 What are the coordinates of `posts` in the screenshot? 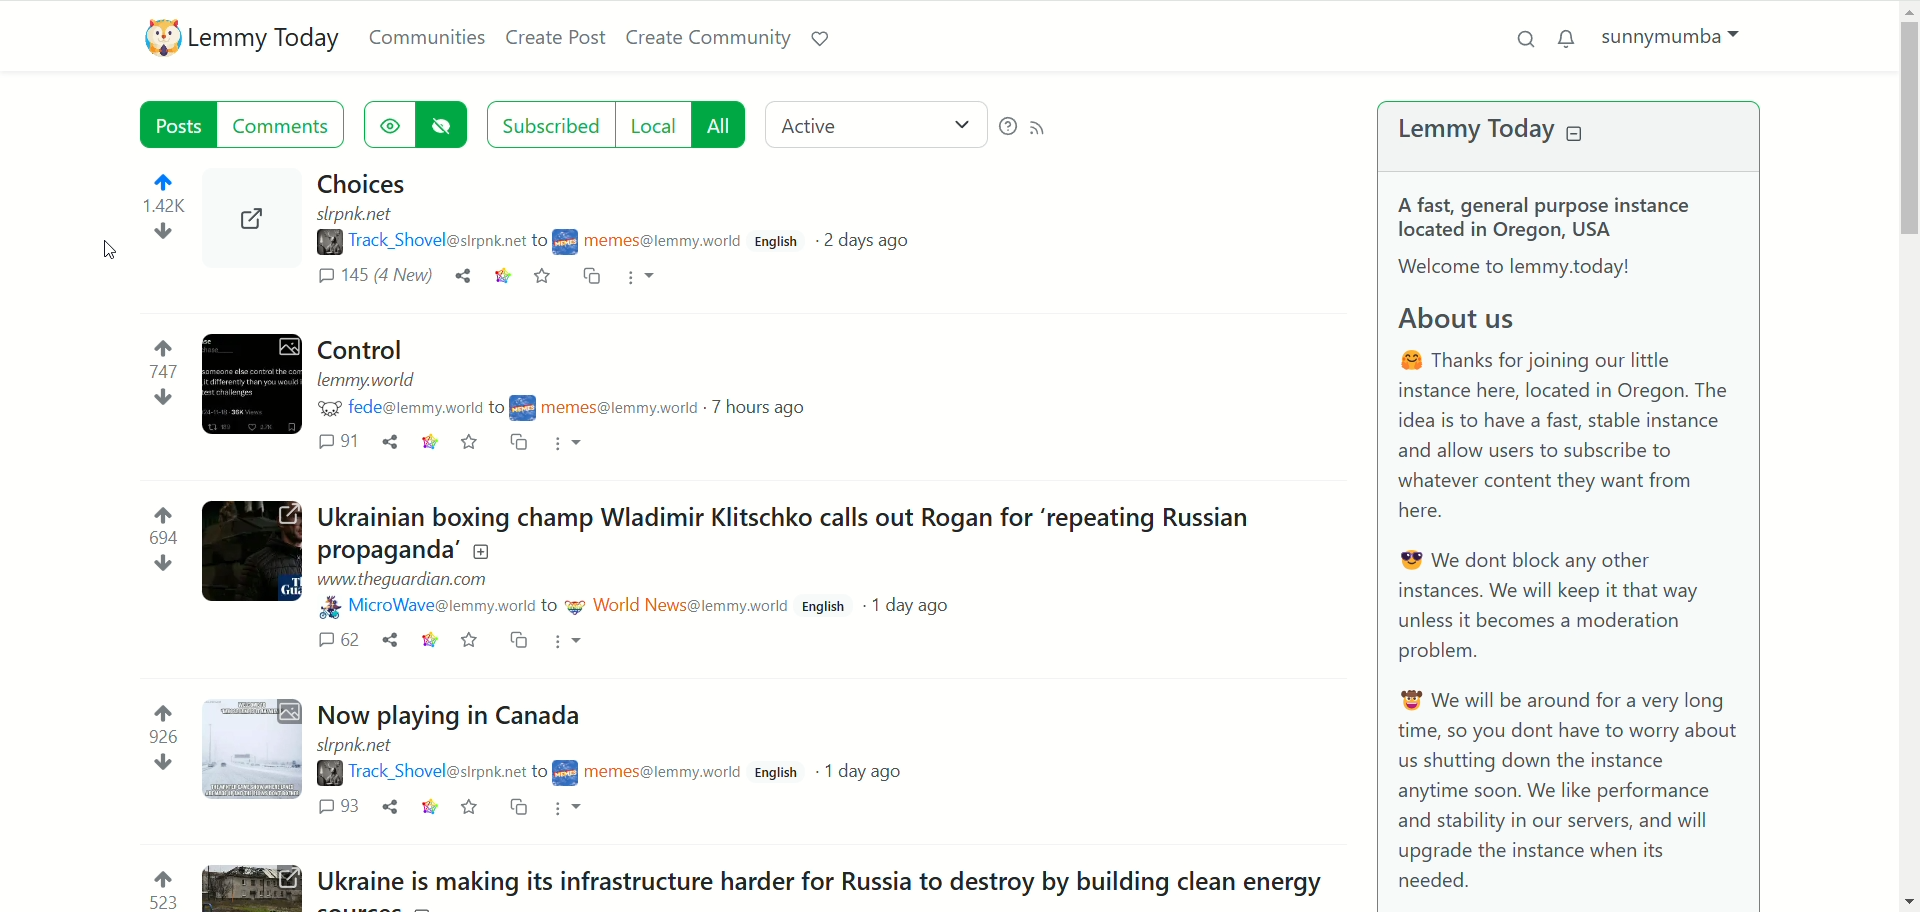 It's located at (171, 123).